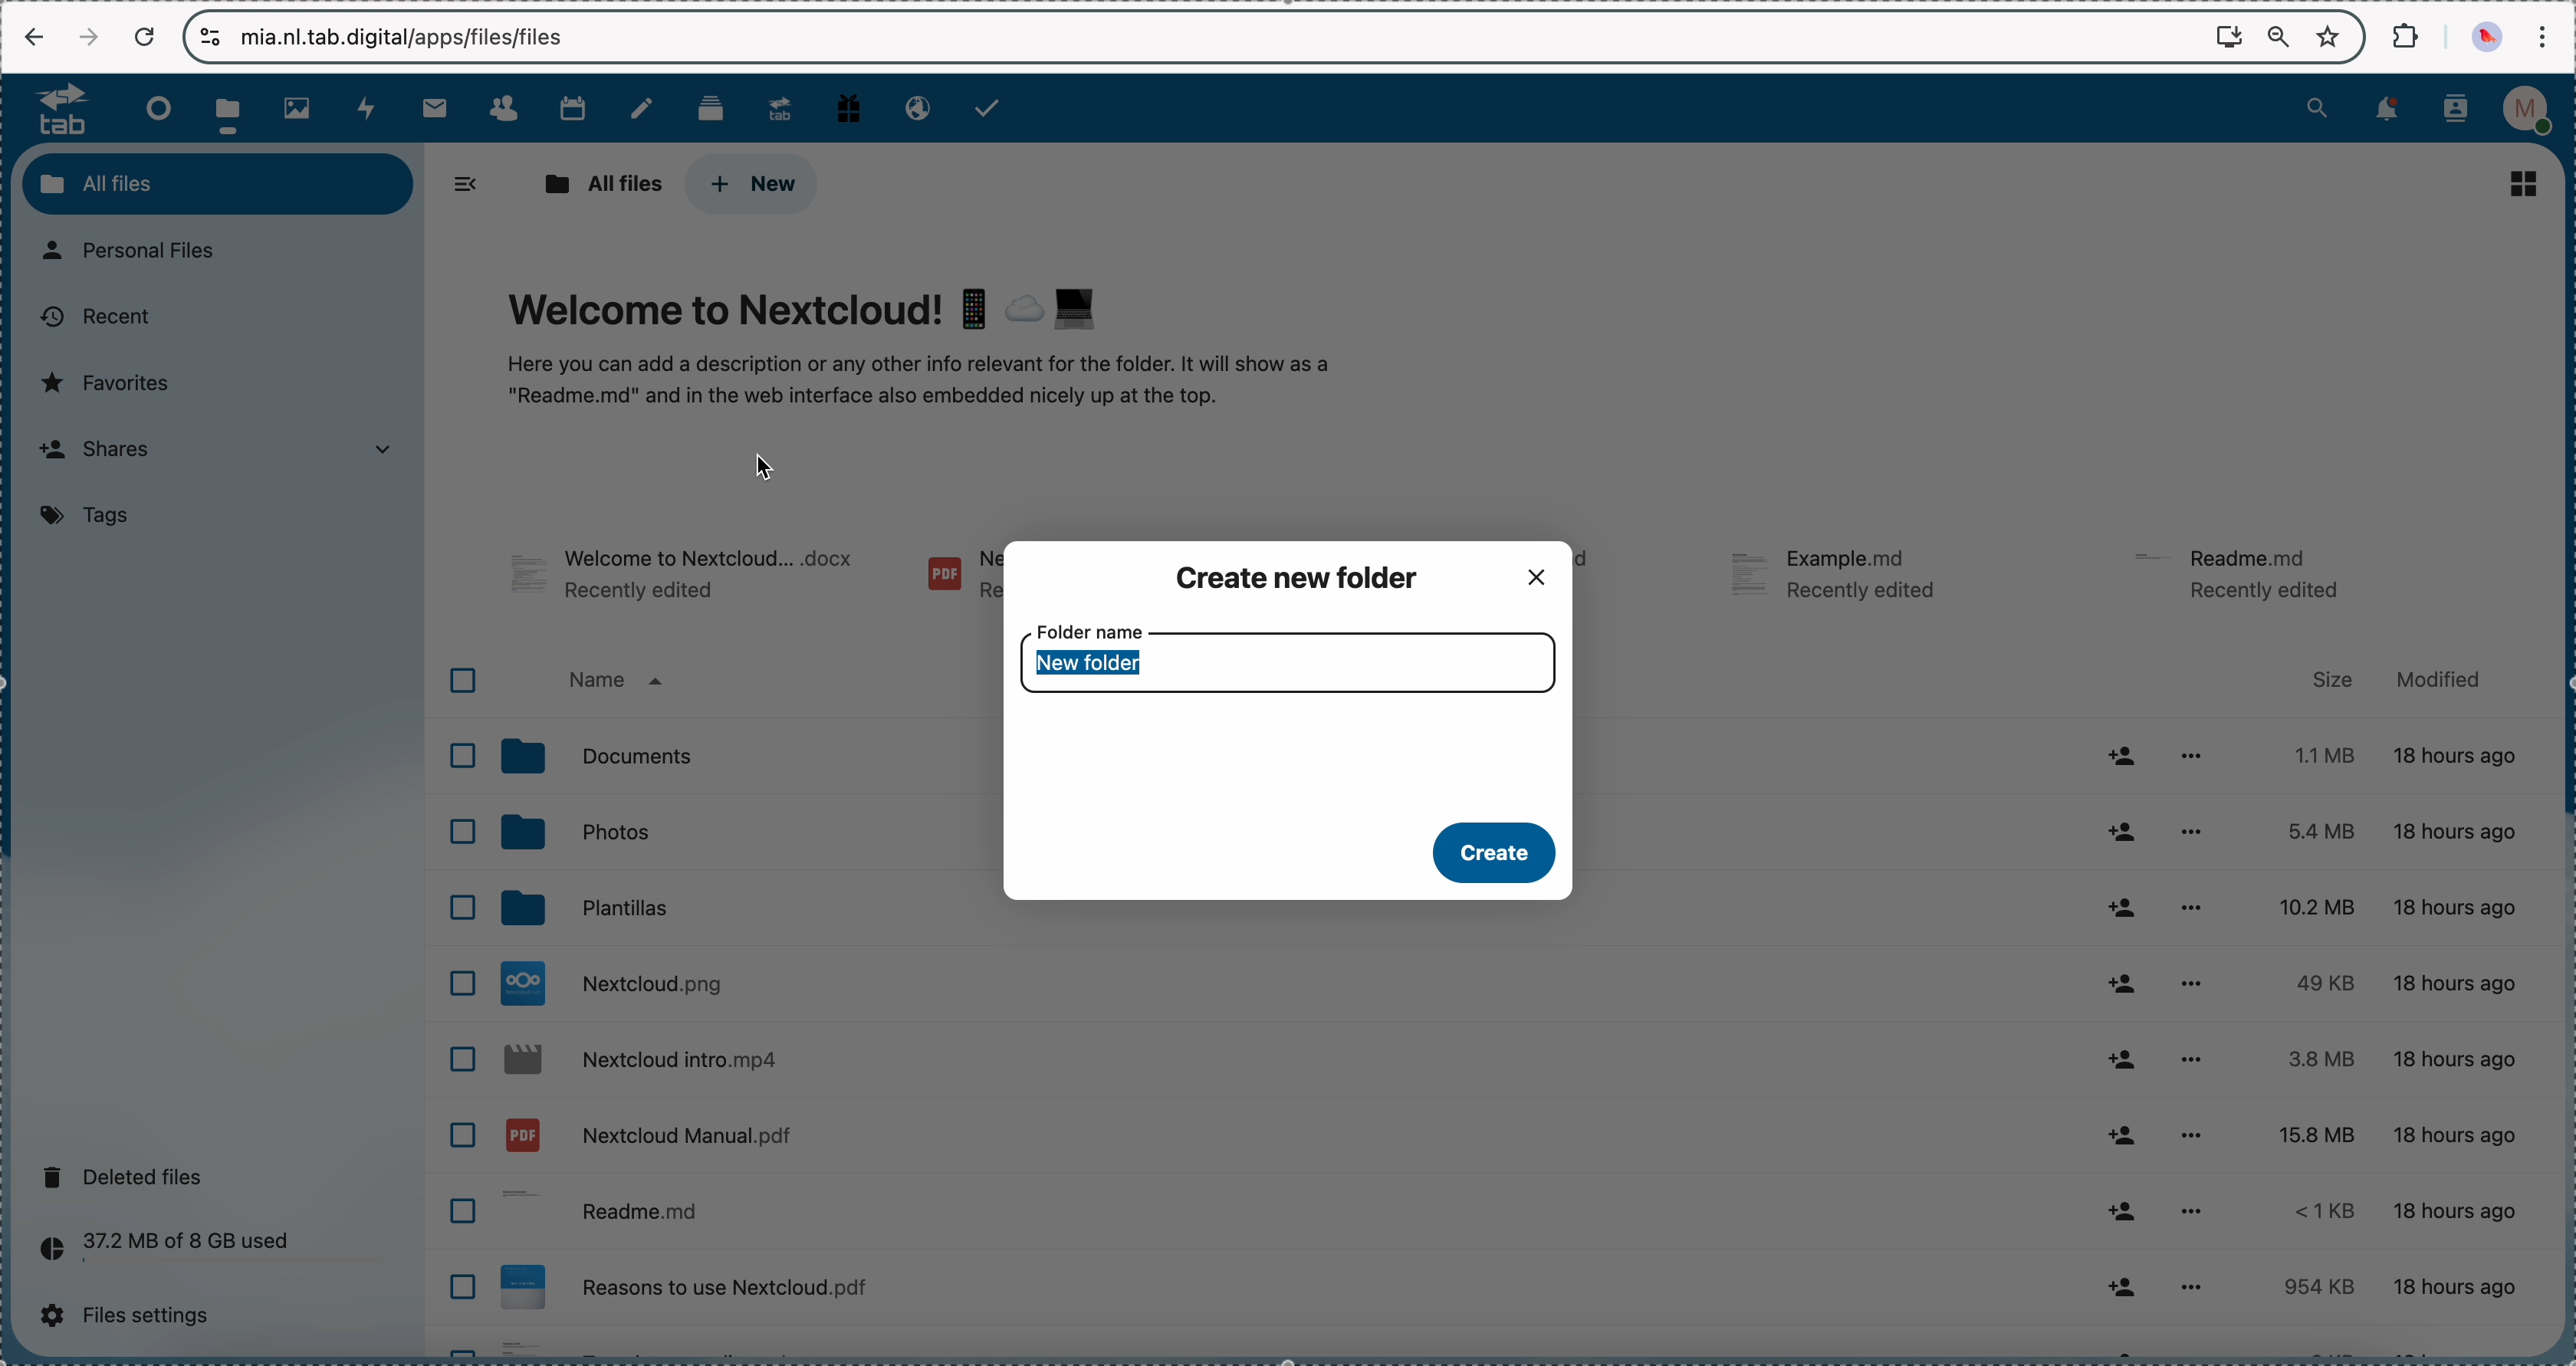  Describe the element at coordinates (2490, 37) in the screenshot. I see `profile picture` at that location.